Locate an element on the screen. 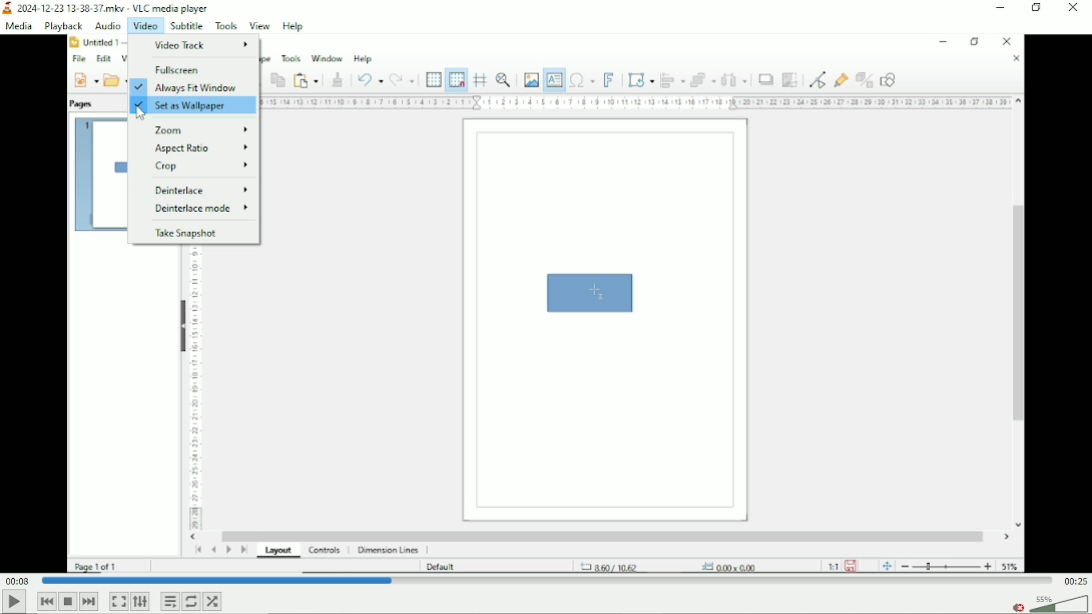  Subtitle is located at coordinates (187, 25).